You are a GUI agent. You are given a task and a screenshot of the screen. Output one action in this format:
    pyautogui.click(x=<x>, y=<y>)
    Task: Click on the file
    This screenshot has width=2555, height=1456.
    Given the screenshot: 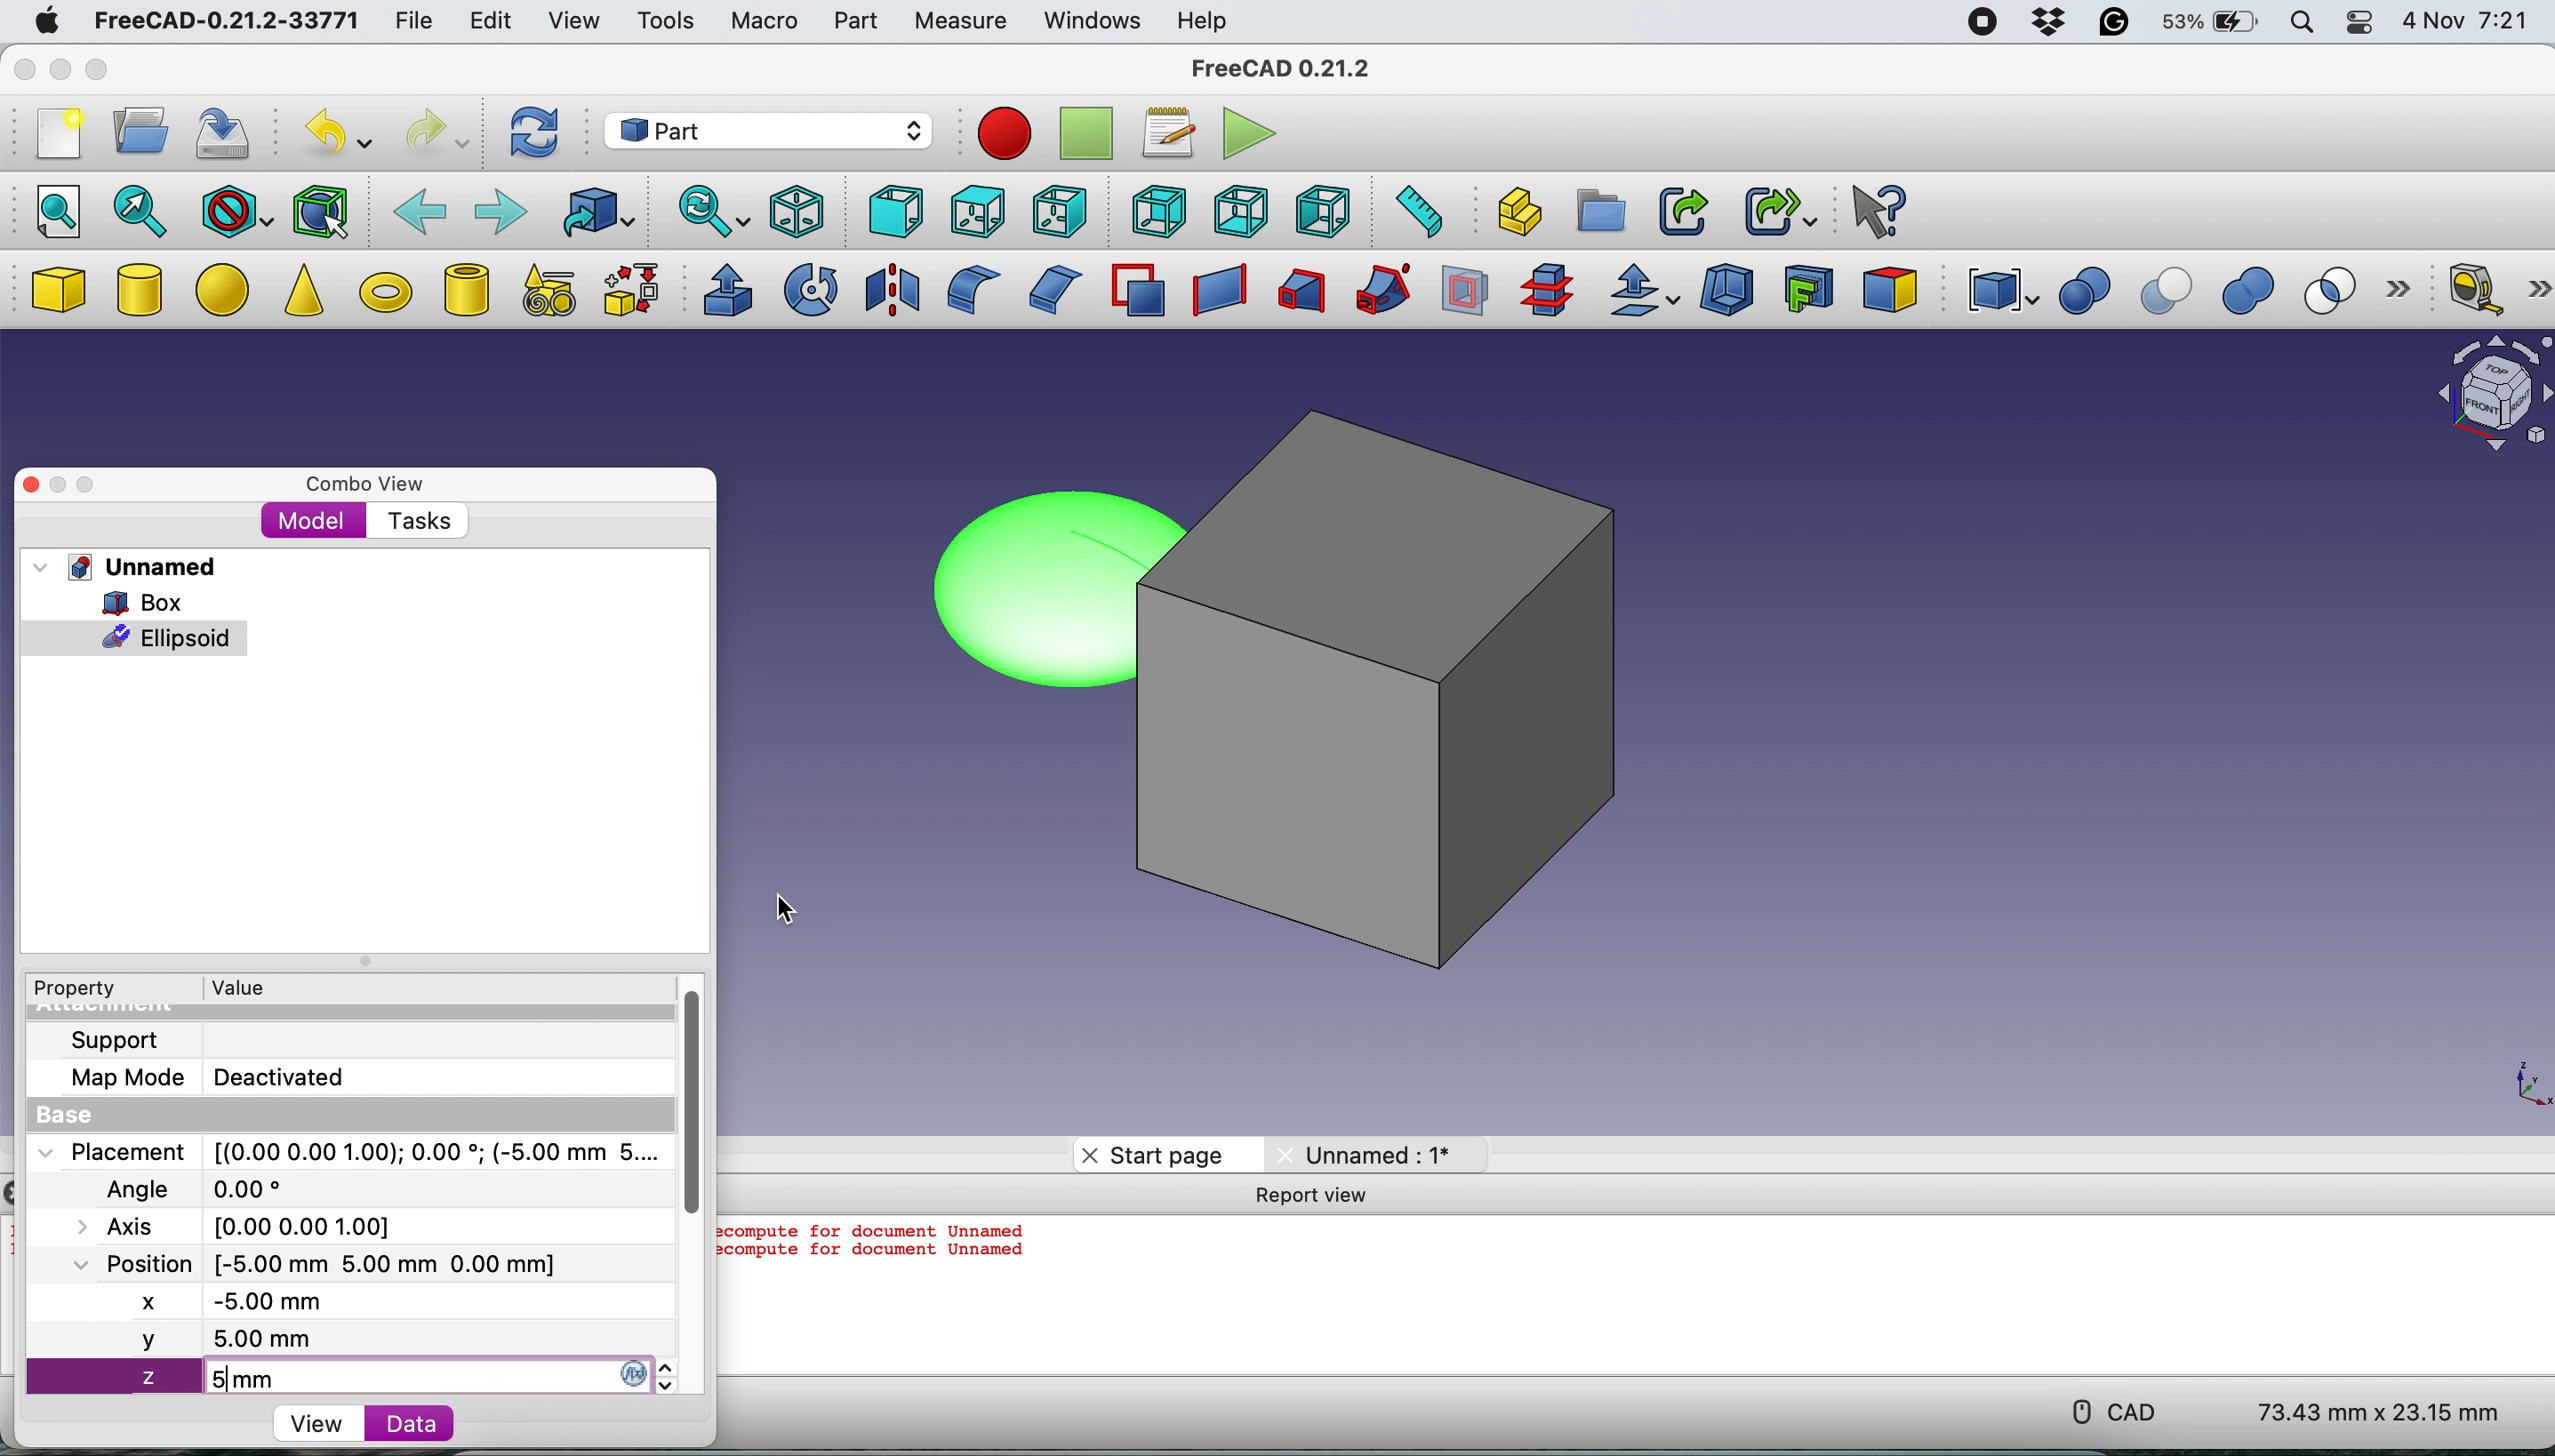 What is the action you would take?
    pyautogui.click(x=415, y=22)
    